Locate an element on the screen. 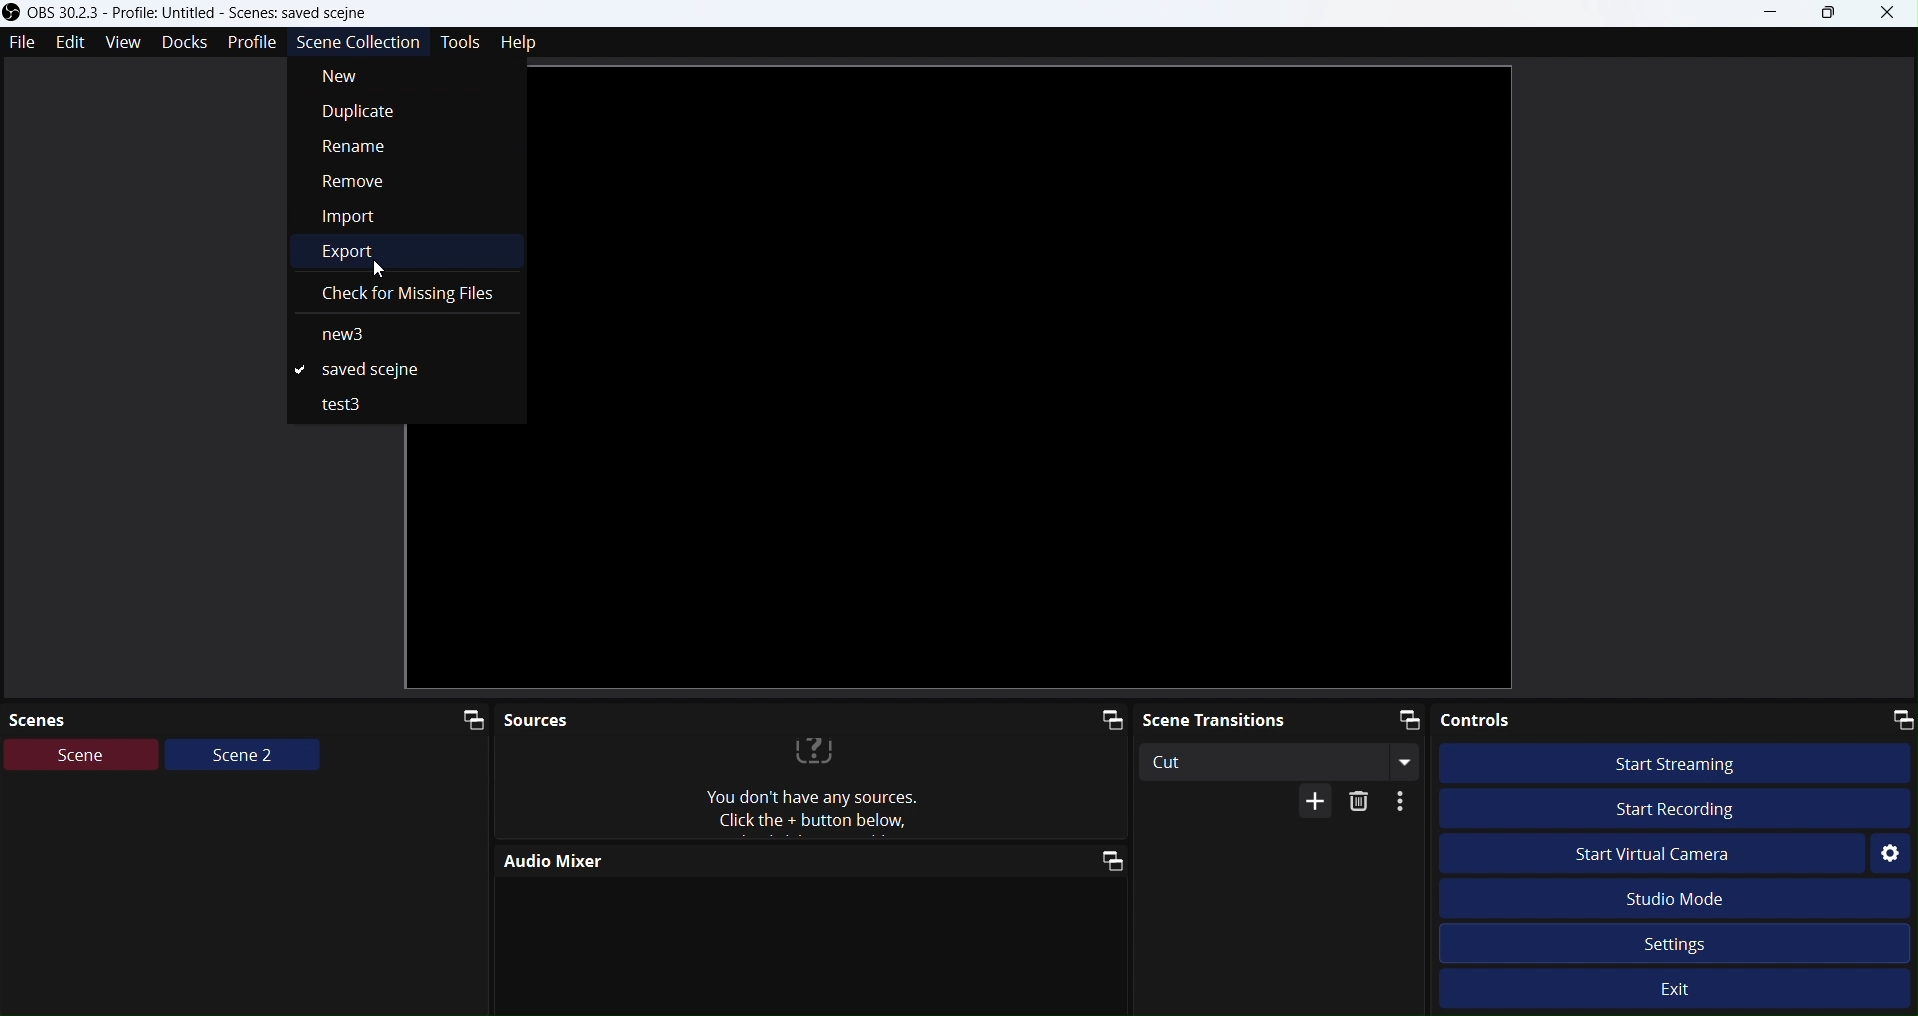  Scenecollection is located at coordinates (359, 44).